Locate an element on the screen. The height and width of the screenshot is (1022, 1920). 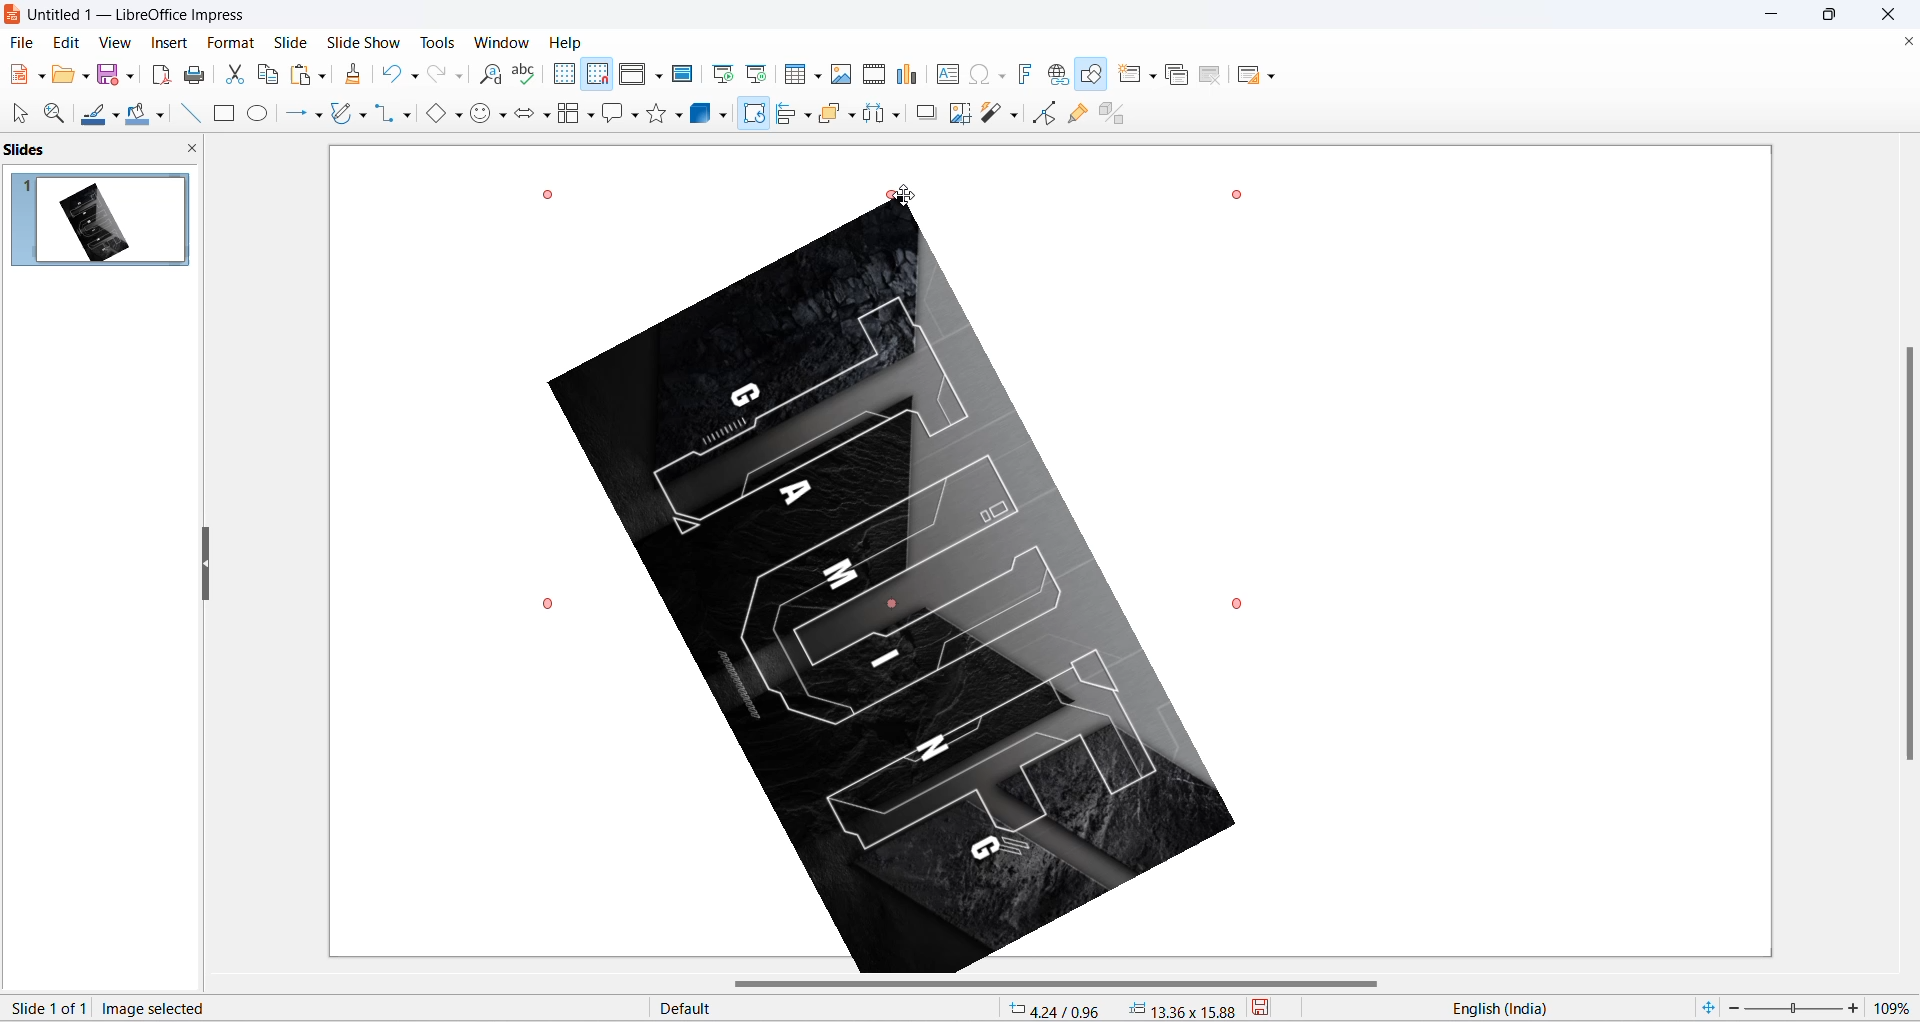
insert text is located at coordinates (945, 74).